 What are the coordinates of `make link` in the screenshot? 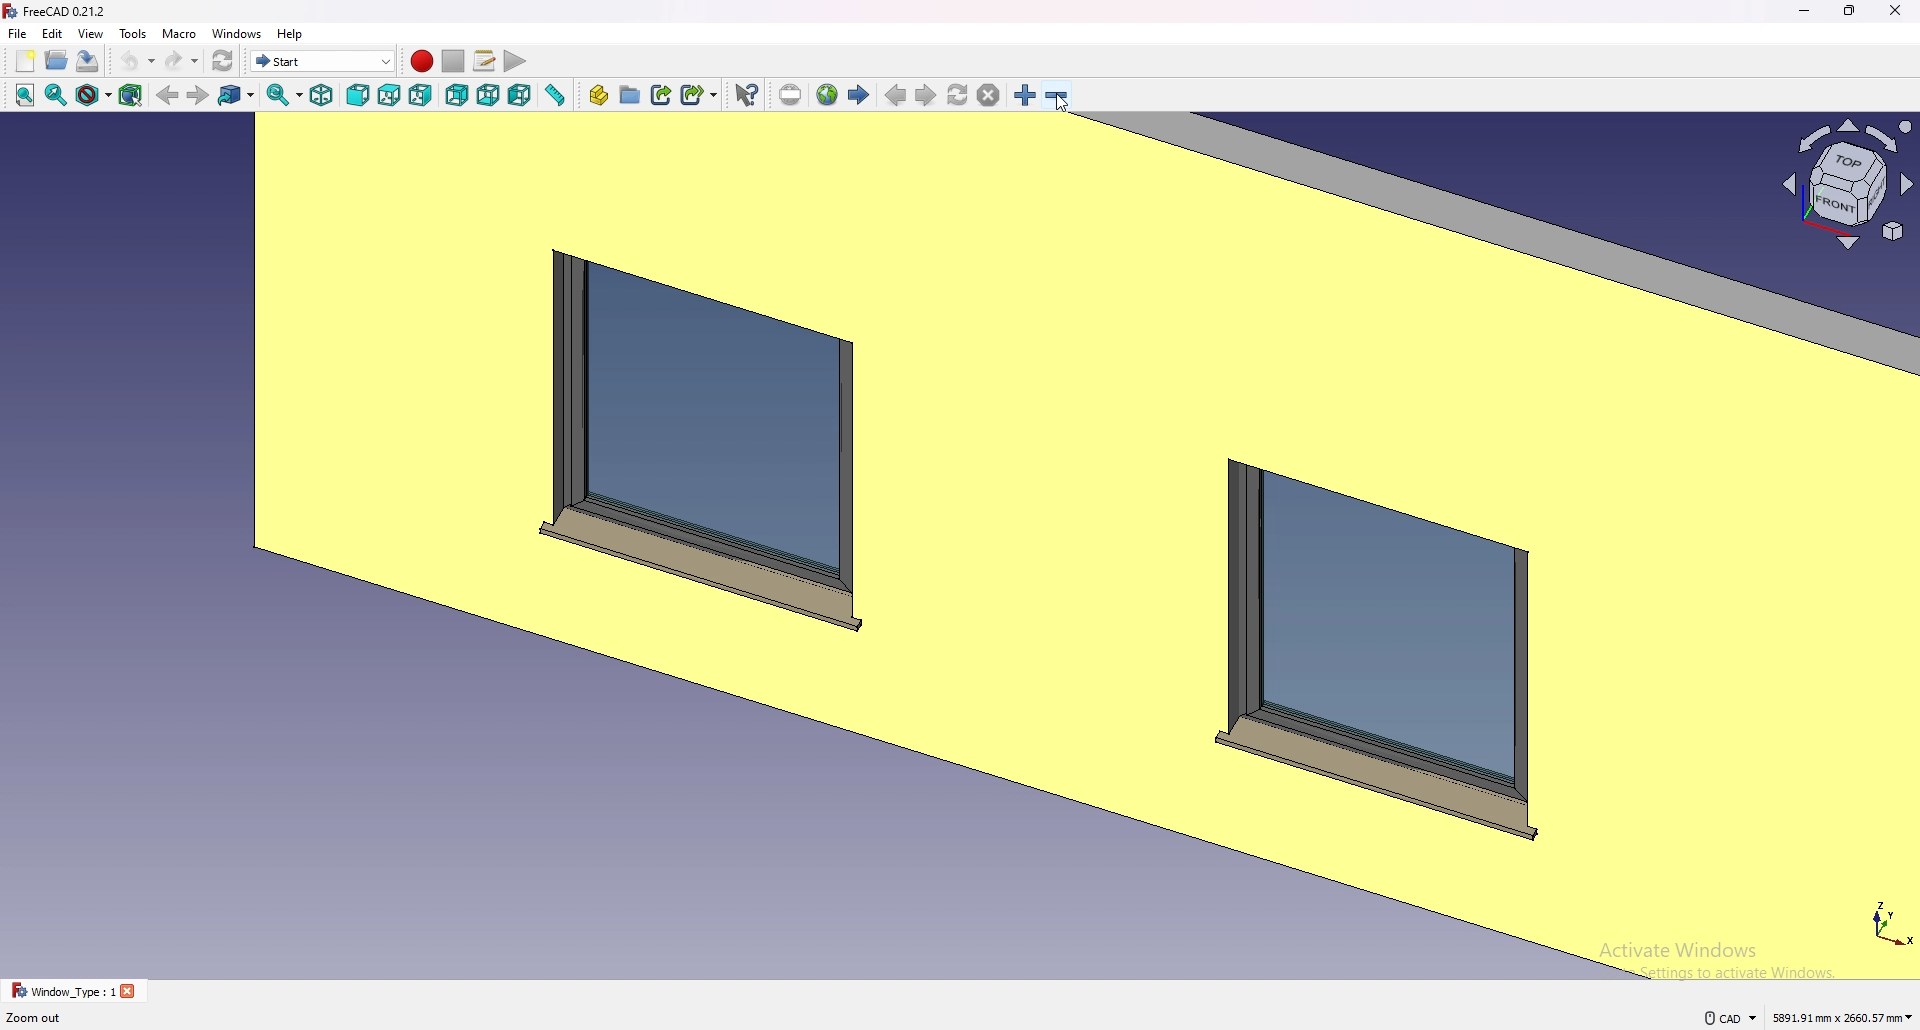 It's located at (662, 94).